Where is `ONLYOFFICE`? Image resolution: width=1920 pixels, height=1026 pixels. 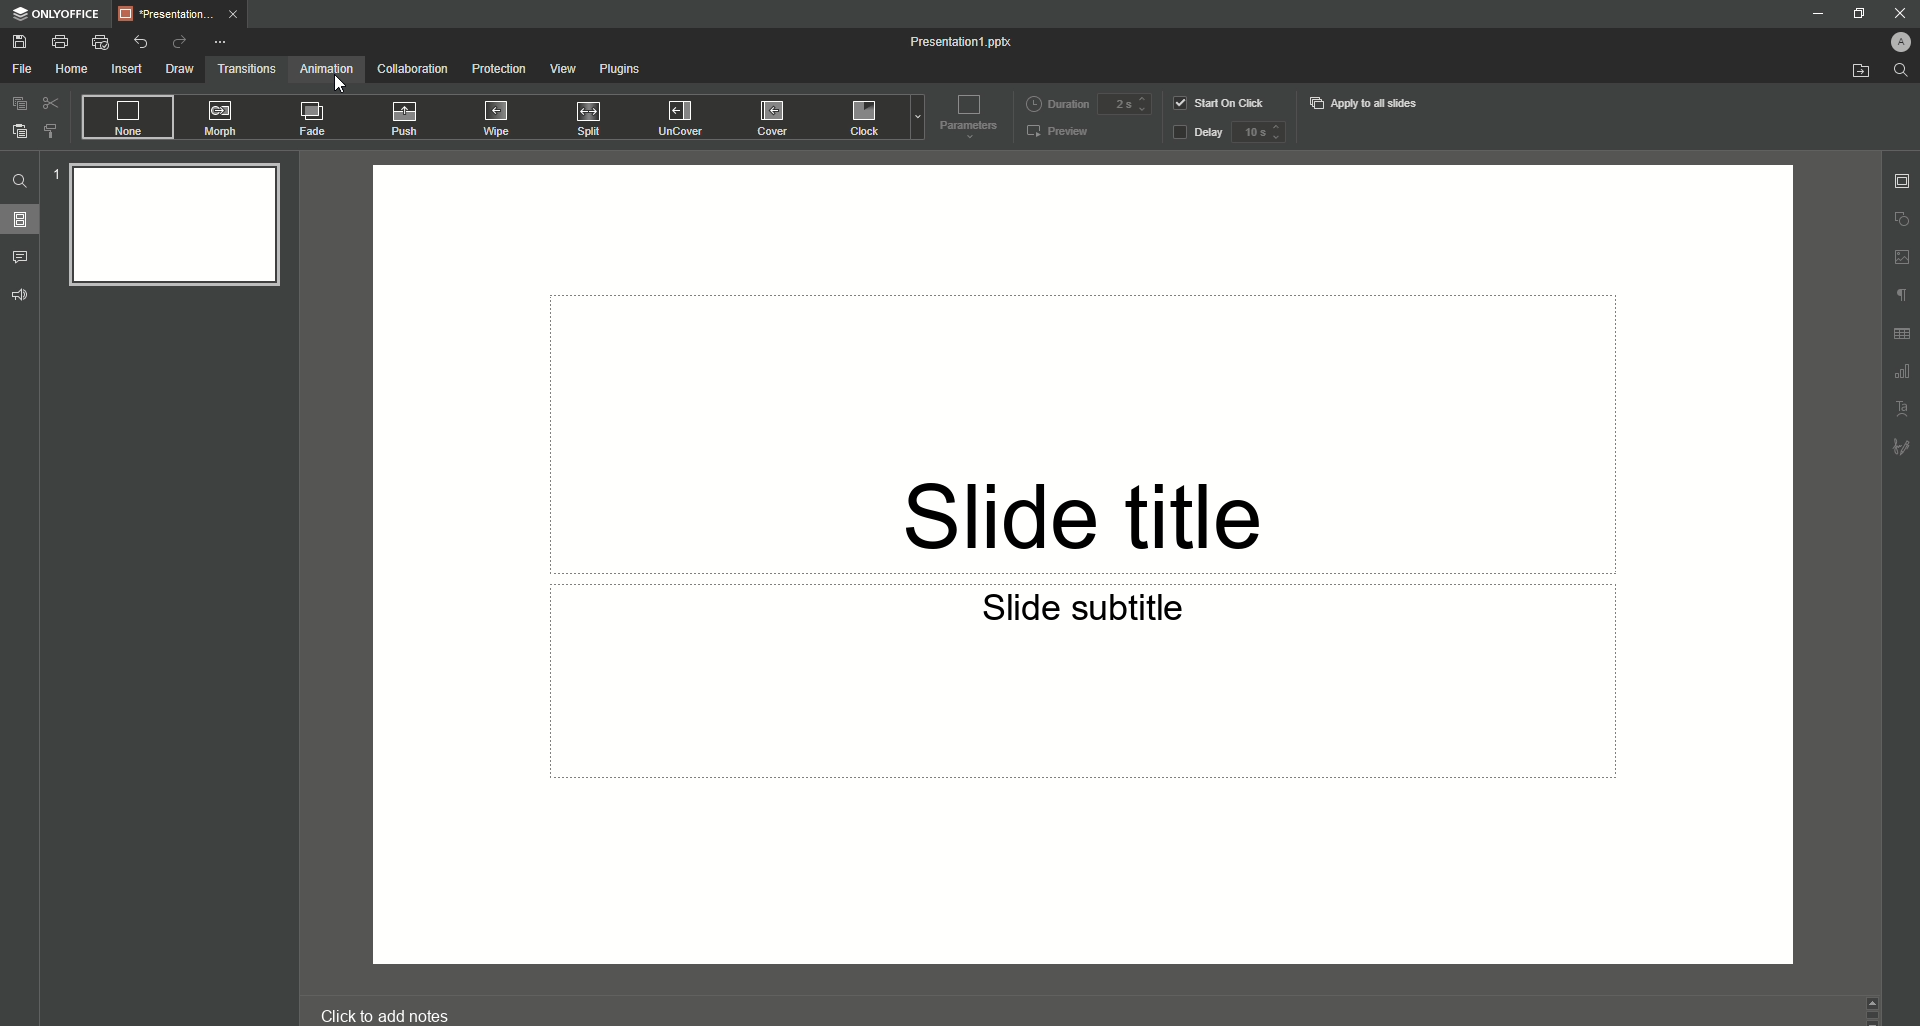
ONLYOFFICE is located at coordinates (54, 14).